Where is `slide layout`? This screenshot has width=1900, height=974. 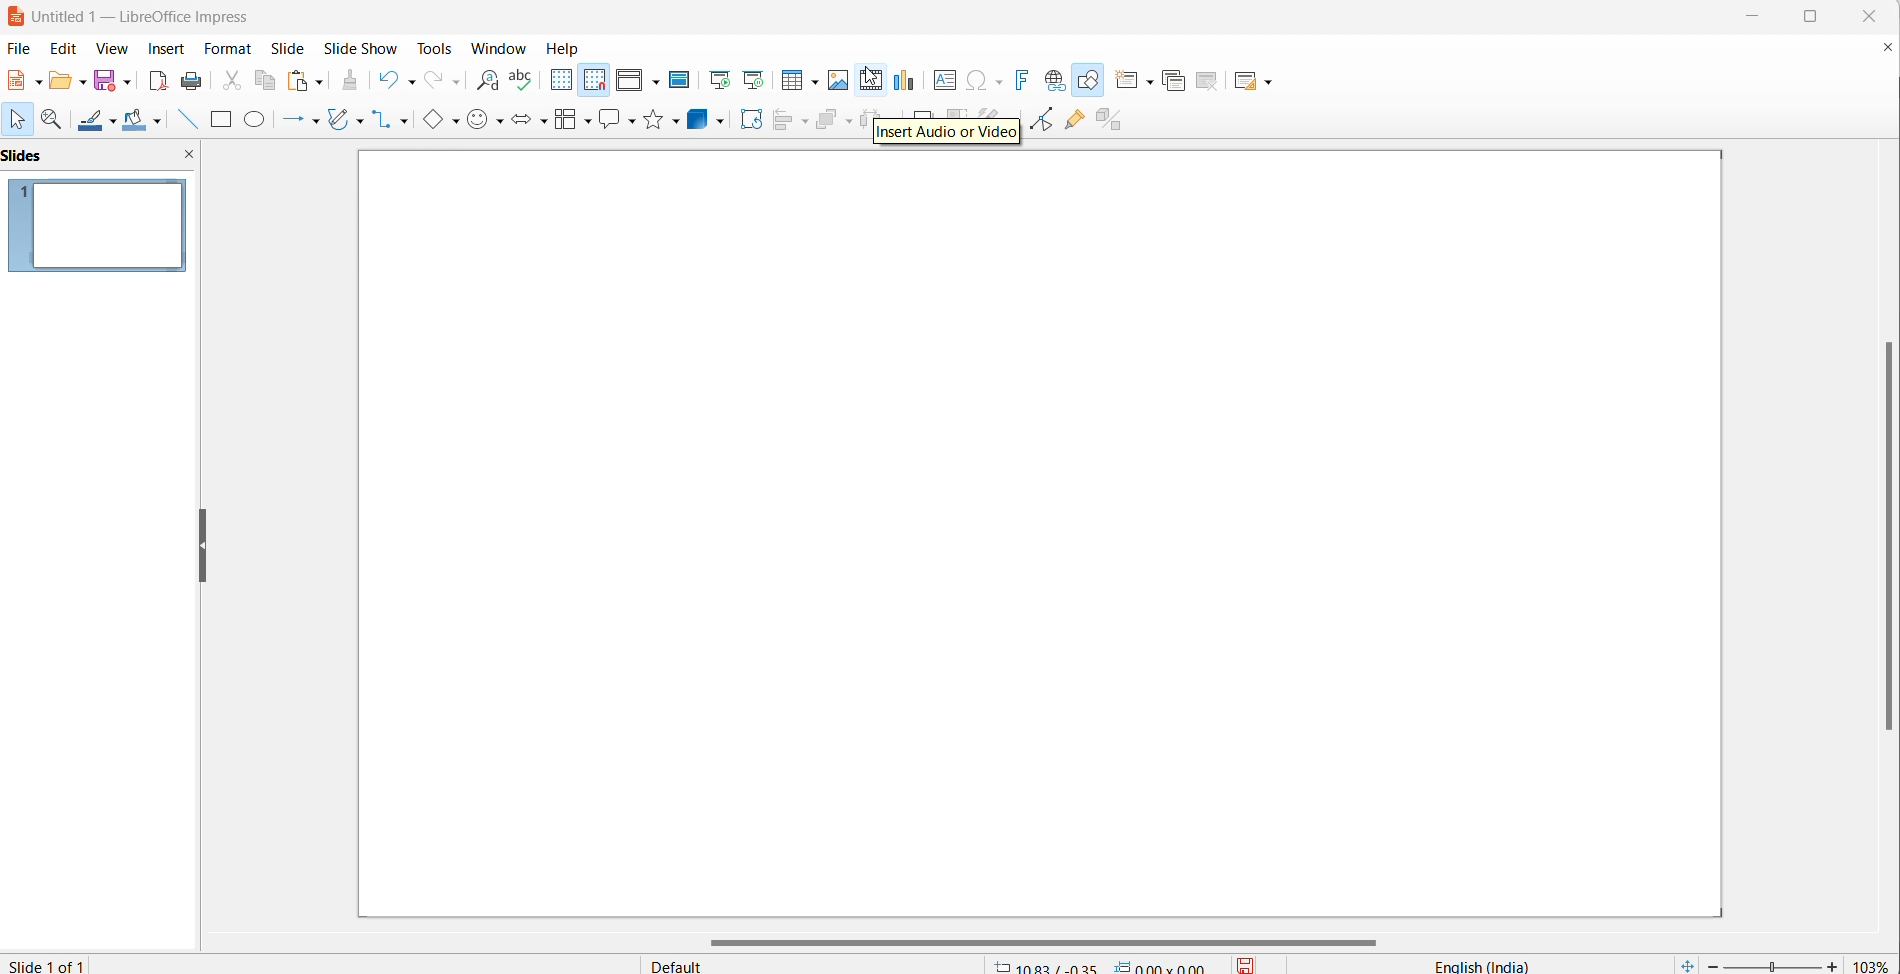
slide layout is located at coordinates (1249, 83).